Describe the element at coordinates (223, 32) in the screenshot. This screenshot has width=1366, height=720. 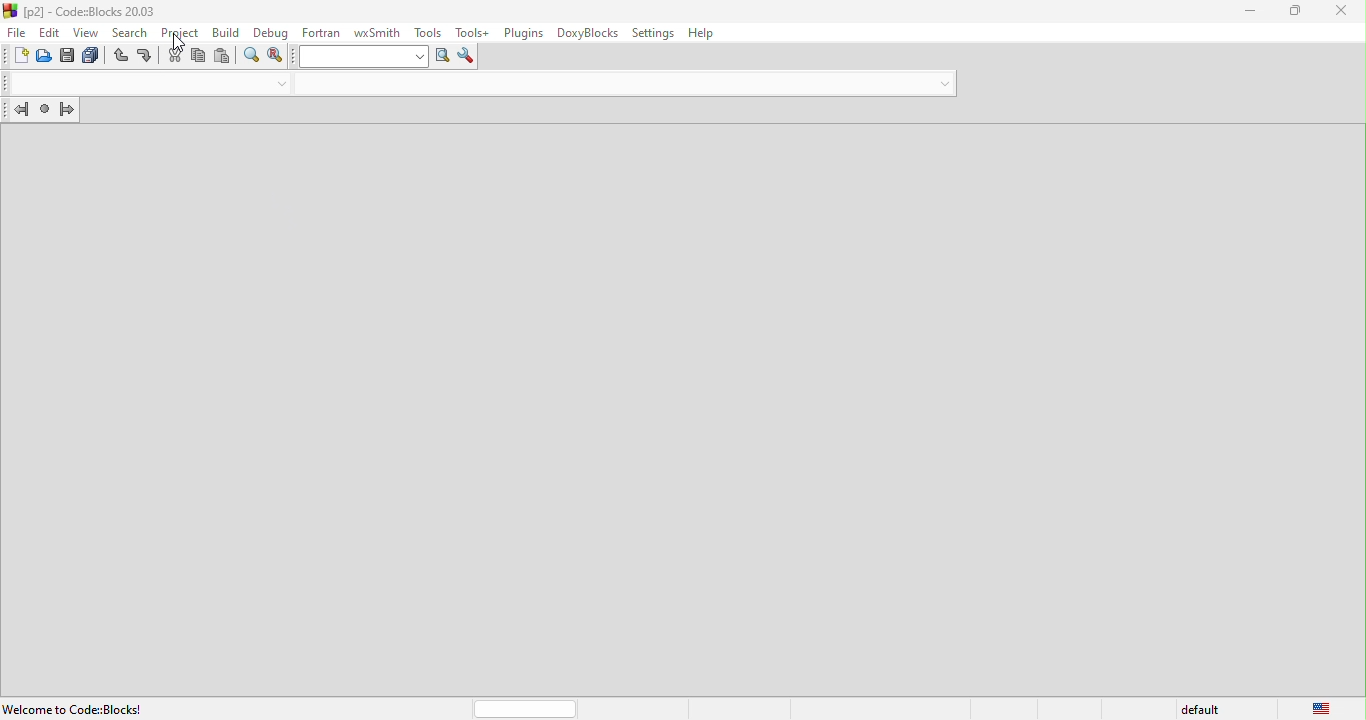
I see `build` at that location.